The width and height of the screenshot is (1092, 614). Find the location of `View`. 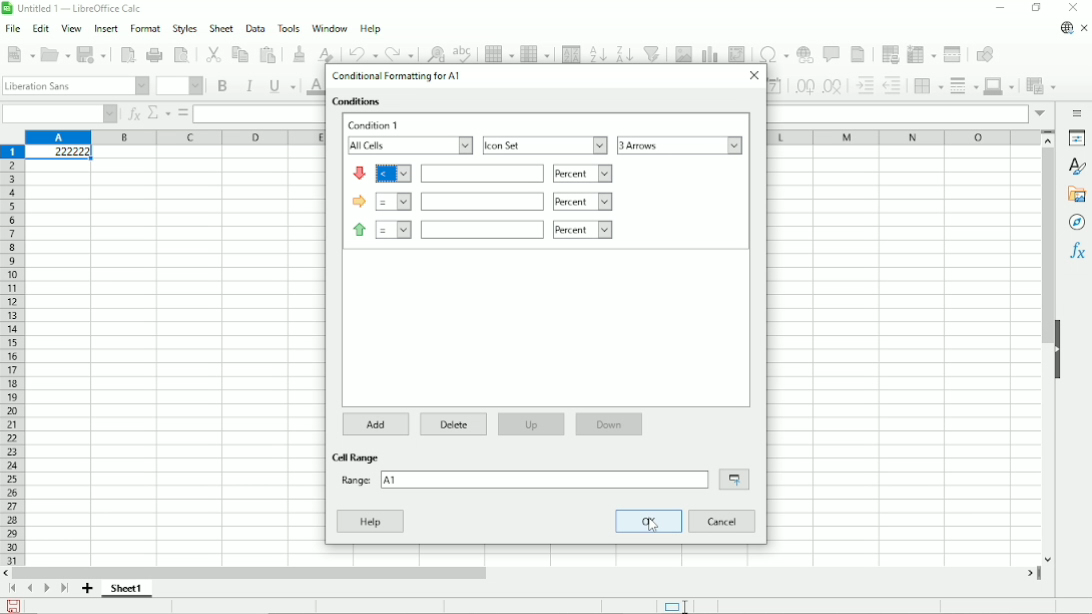

View is located at coordinates (71, 28).